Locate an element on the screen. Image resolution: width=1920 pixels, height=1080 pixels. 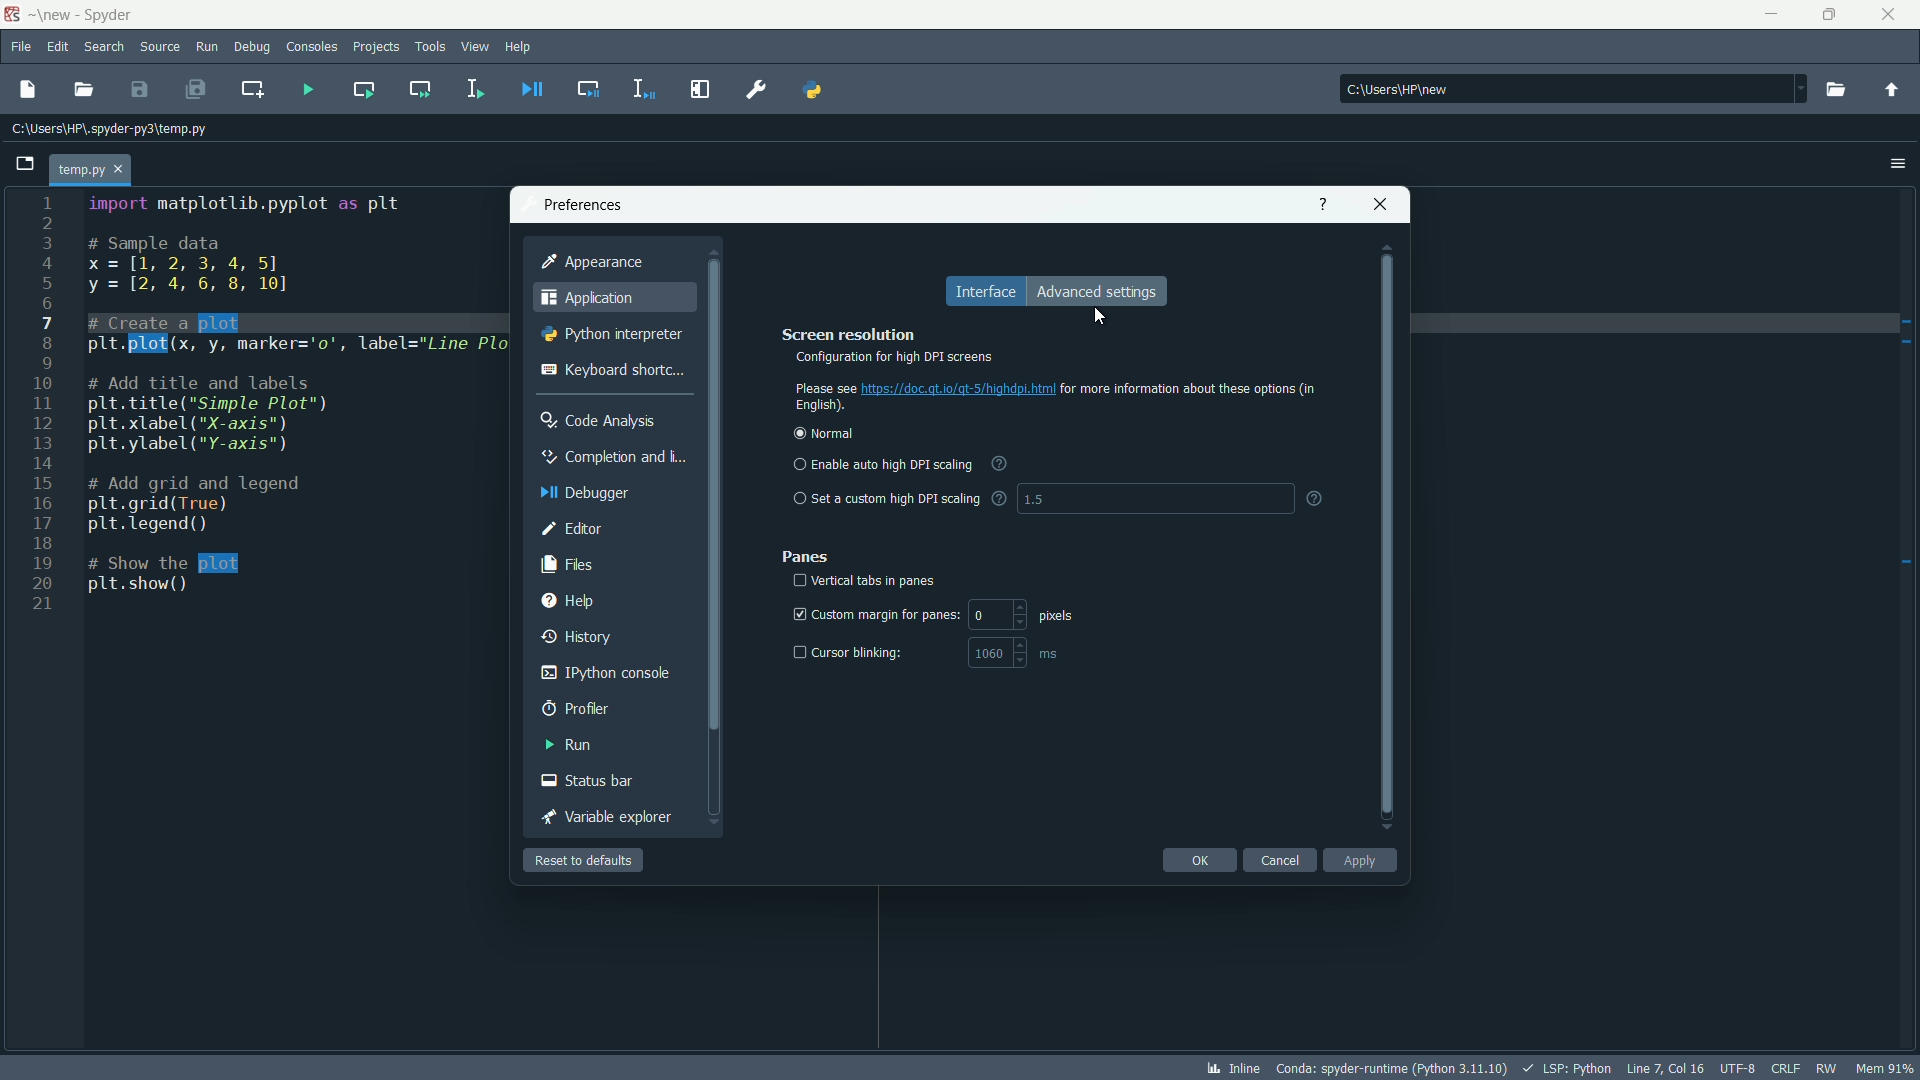
rw is located at coordinates (1829, 1068).